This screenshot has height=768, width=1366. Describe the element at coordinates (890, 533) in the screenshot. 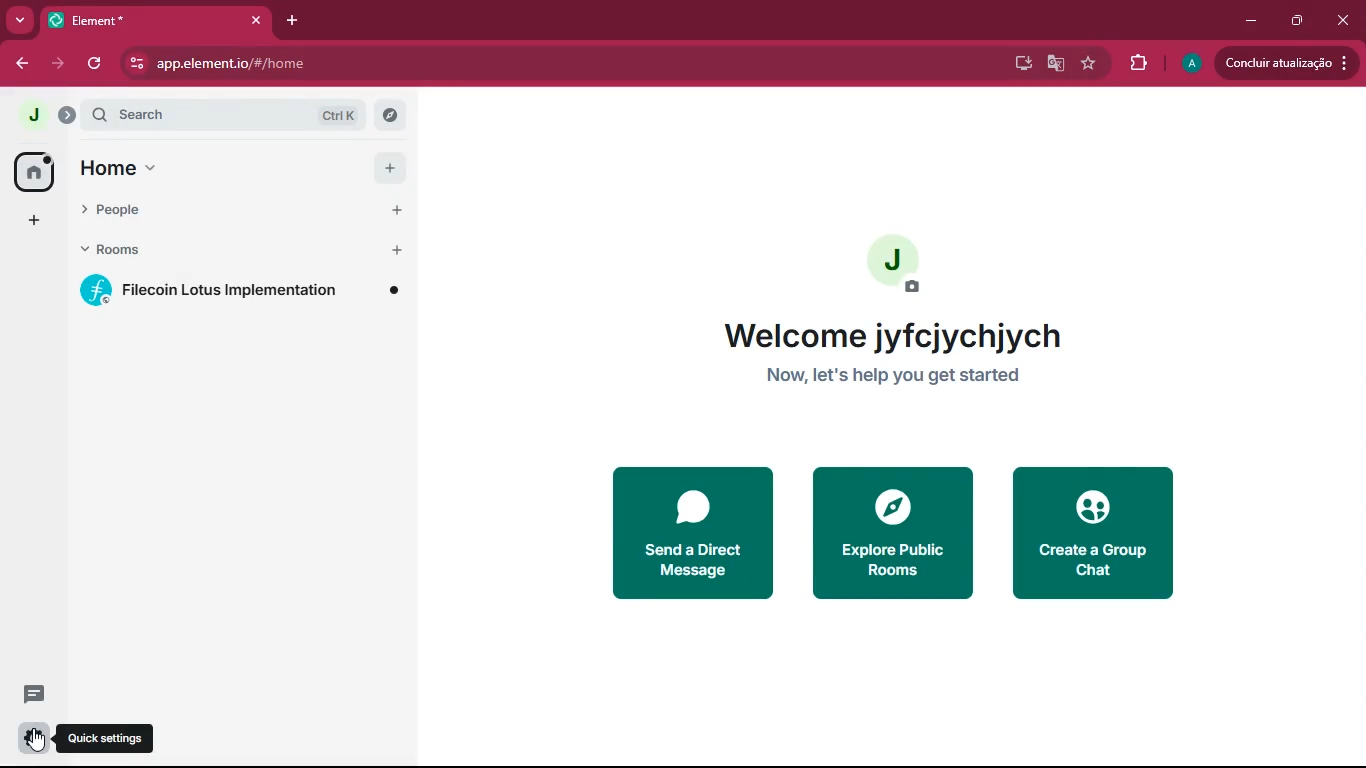

I see `explore public rooms` at that location.